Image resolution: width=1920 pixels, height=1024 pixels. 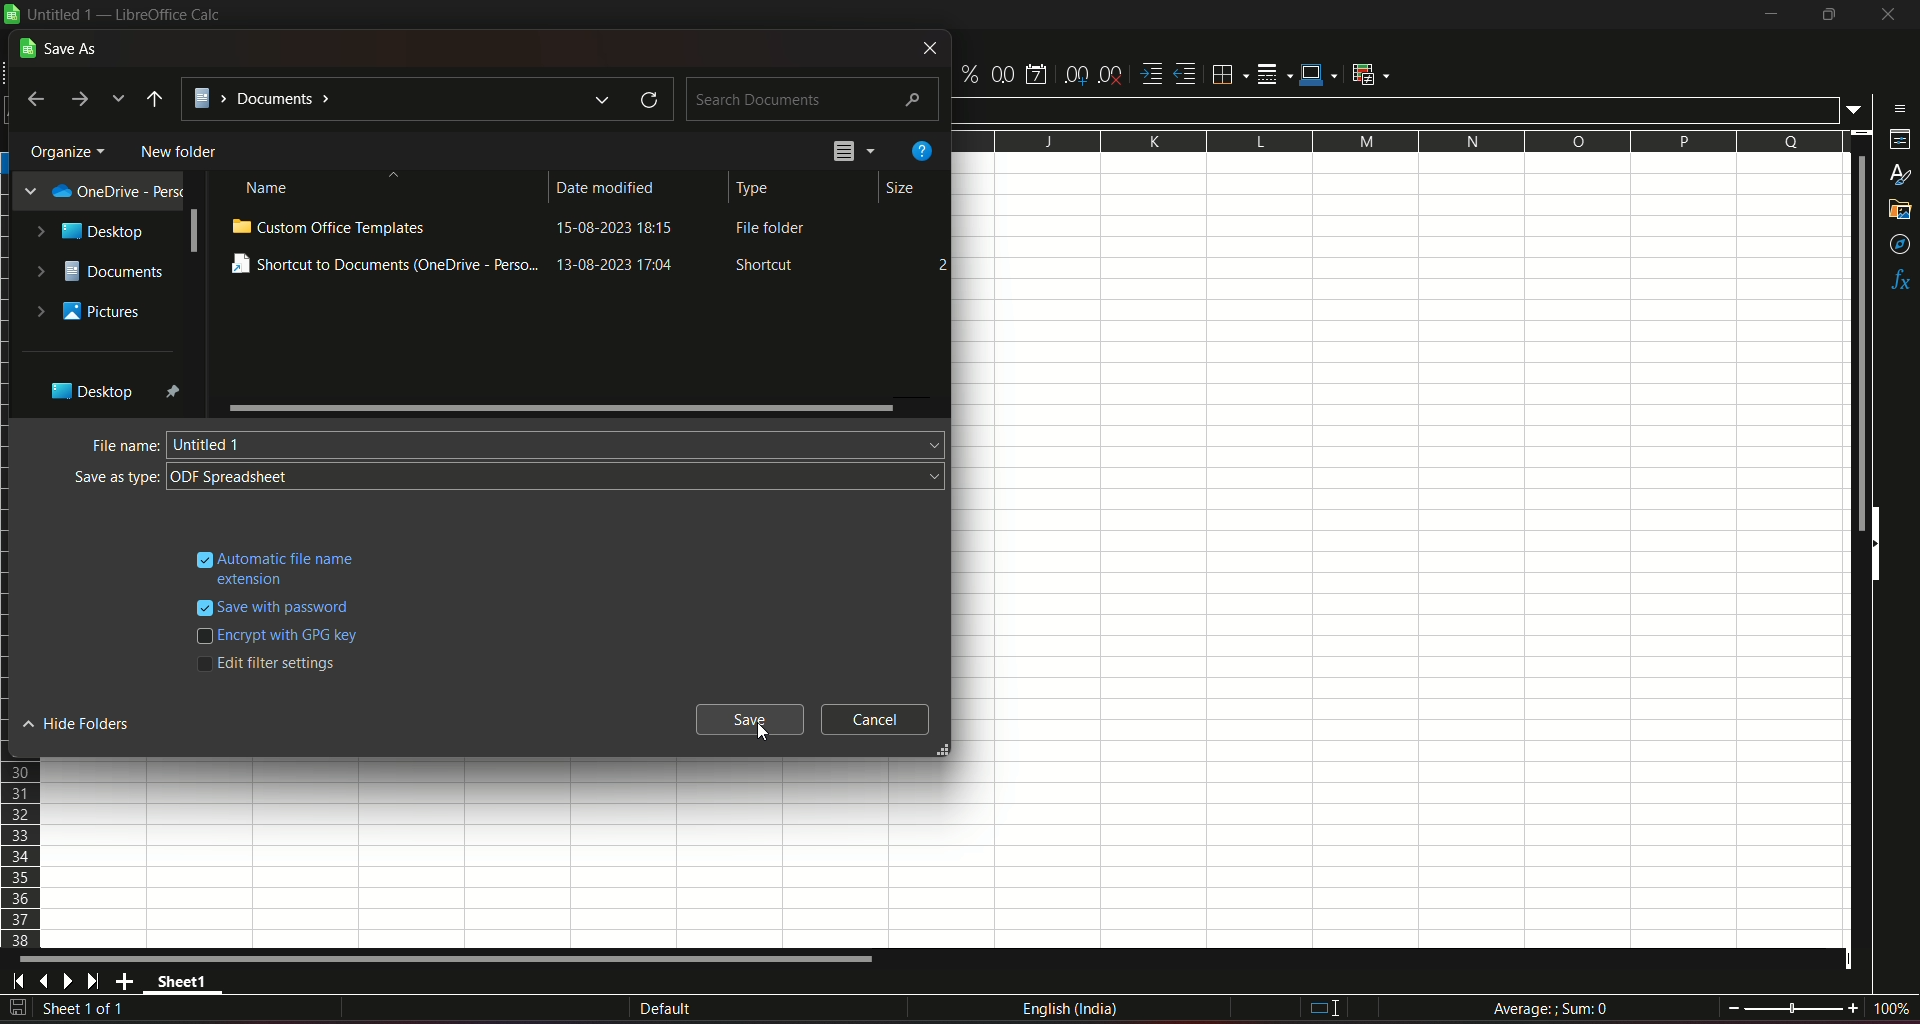 What do you see at coordinates (1856, 110) in the screenshot?
I see `expand formula` at bounding box center [1856, 110].